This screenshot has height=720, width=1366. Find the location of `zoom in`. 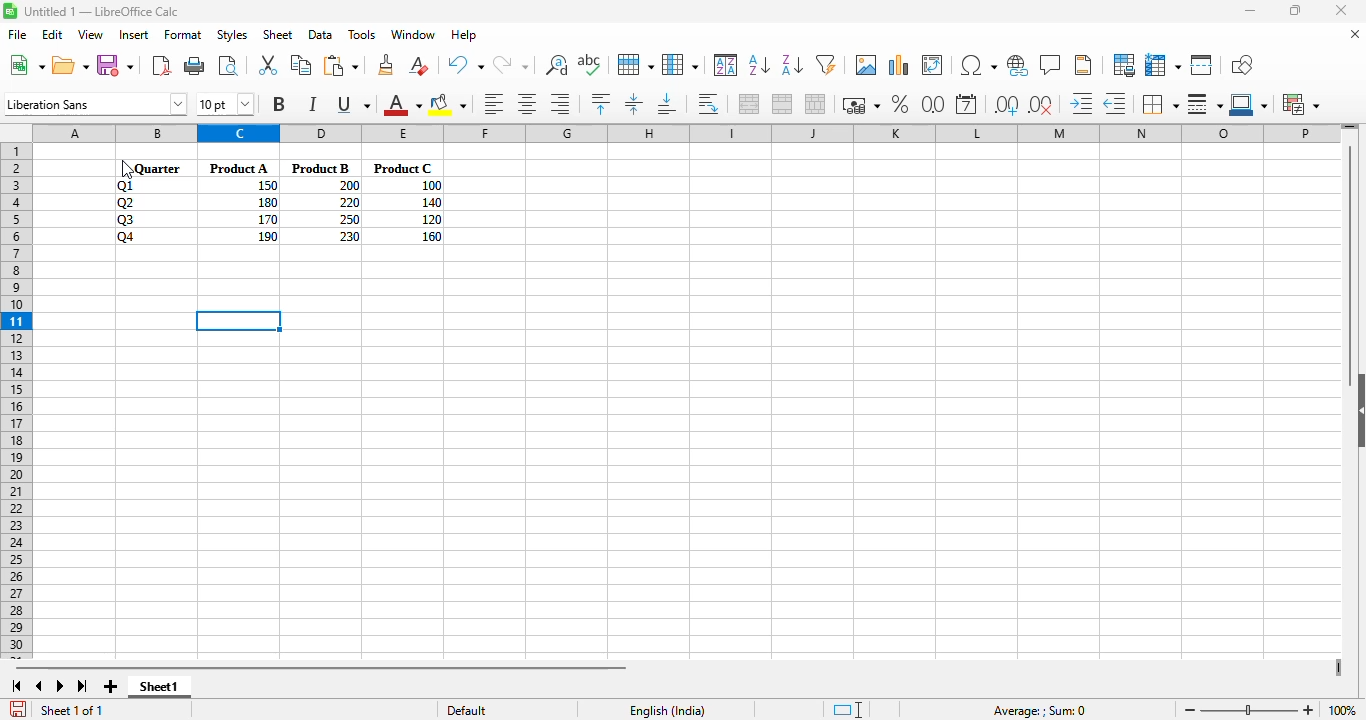

zoom in is located at coordinates (1308, 710).